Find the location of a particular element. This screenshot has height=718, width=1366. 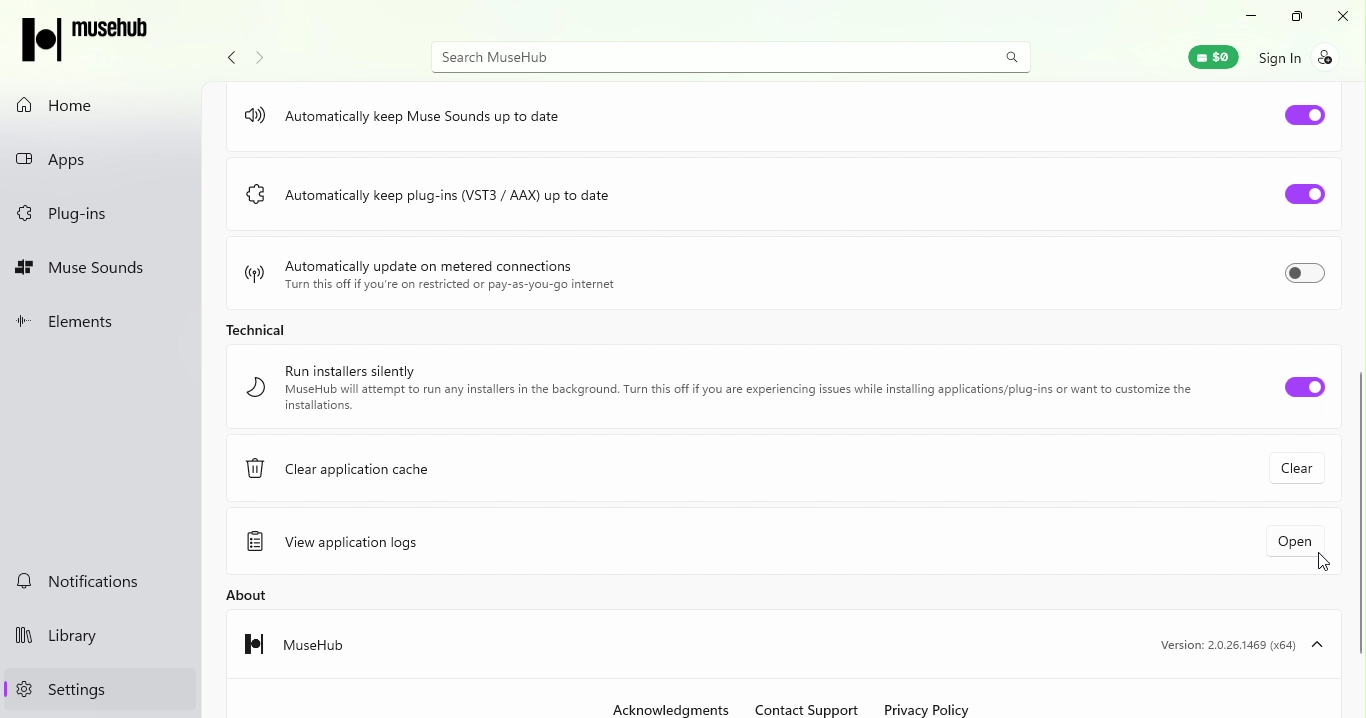

Minimize is located at coordinates (1250, 15).